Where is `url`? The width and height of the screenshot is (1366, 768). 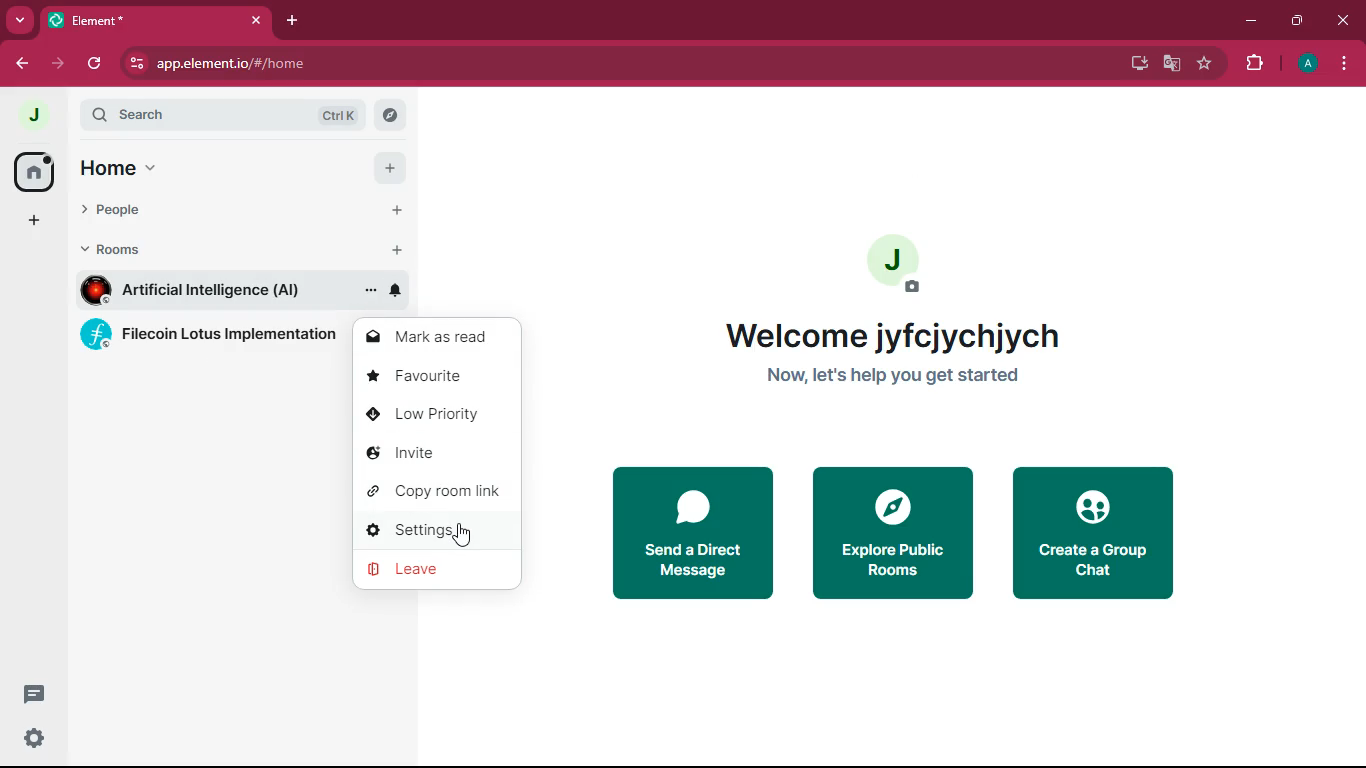 url is located at coordinates (316, 64).